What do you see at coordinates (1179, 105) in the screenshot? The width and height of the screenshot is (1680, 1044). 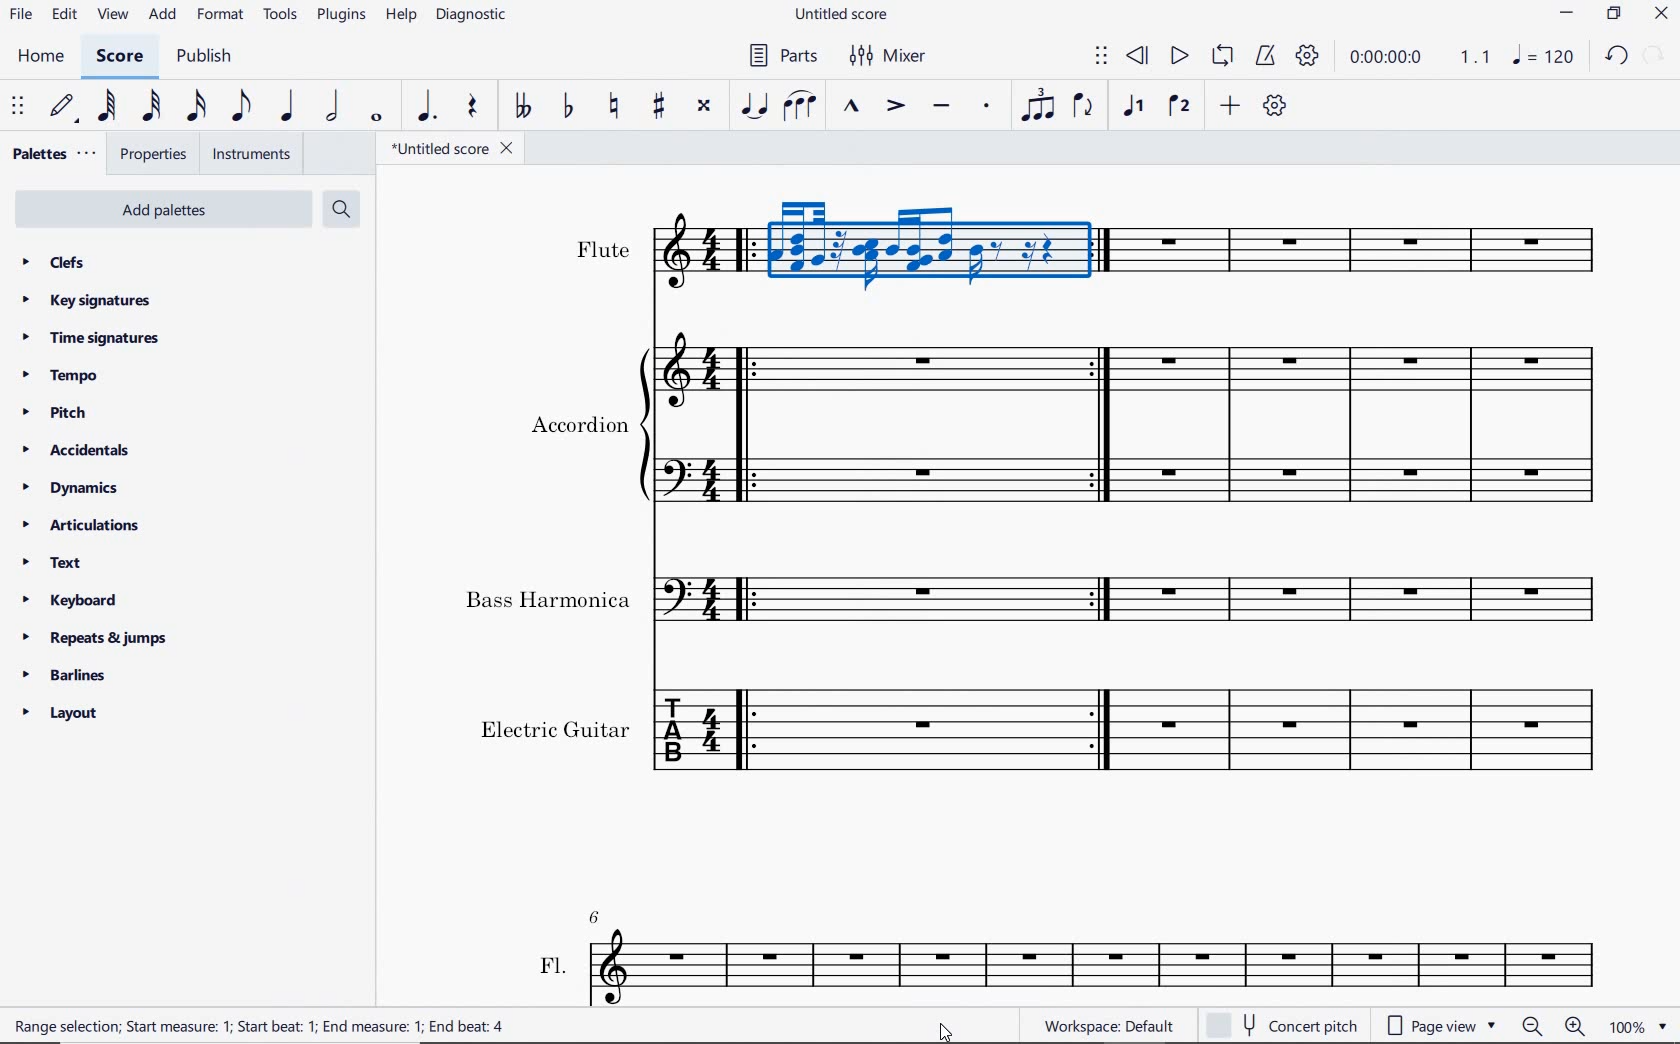 I see `voice 2` at bounding box center [1179, 105].